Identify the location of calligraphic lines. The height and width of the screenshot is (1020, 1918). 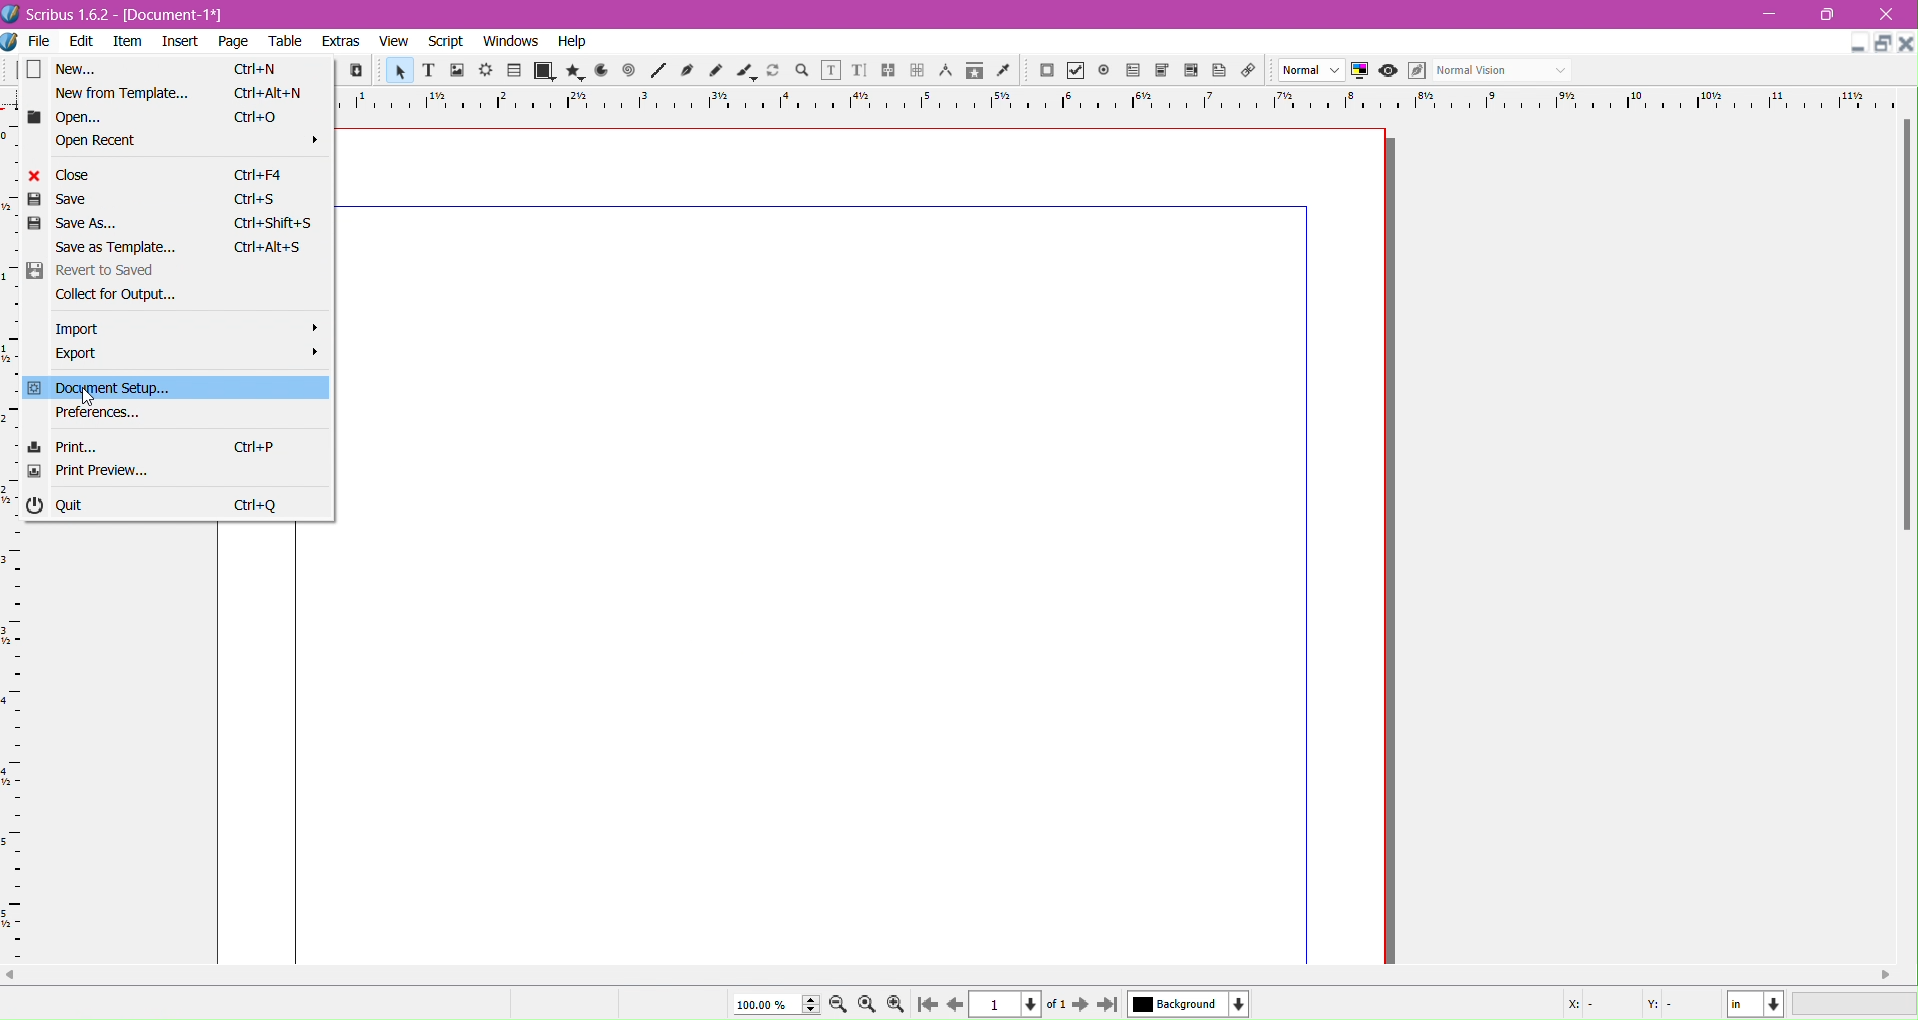
(746, 72).